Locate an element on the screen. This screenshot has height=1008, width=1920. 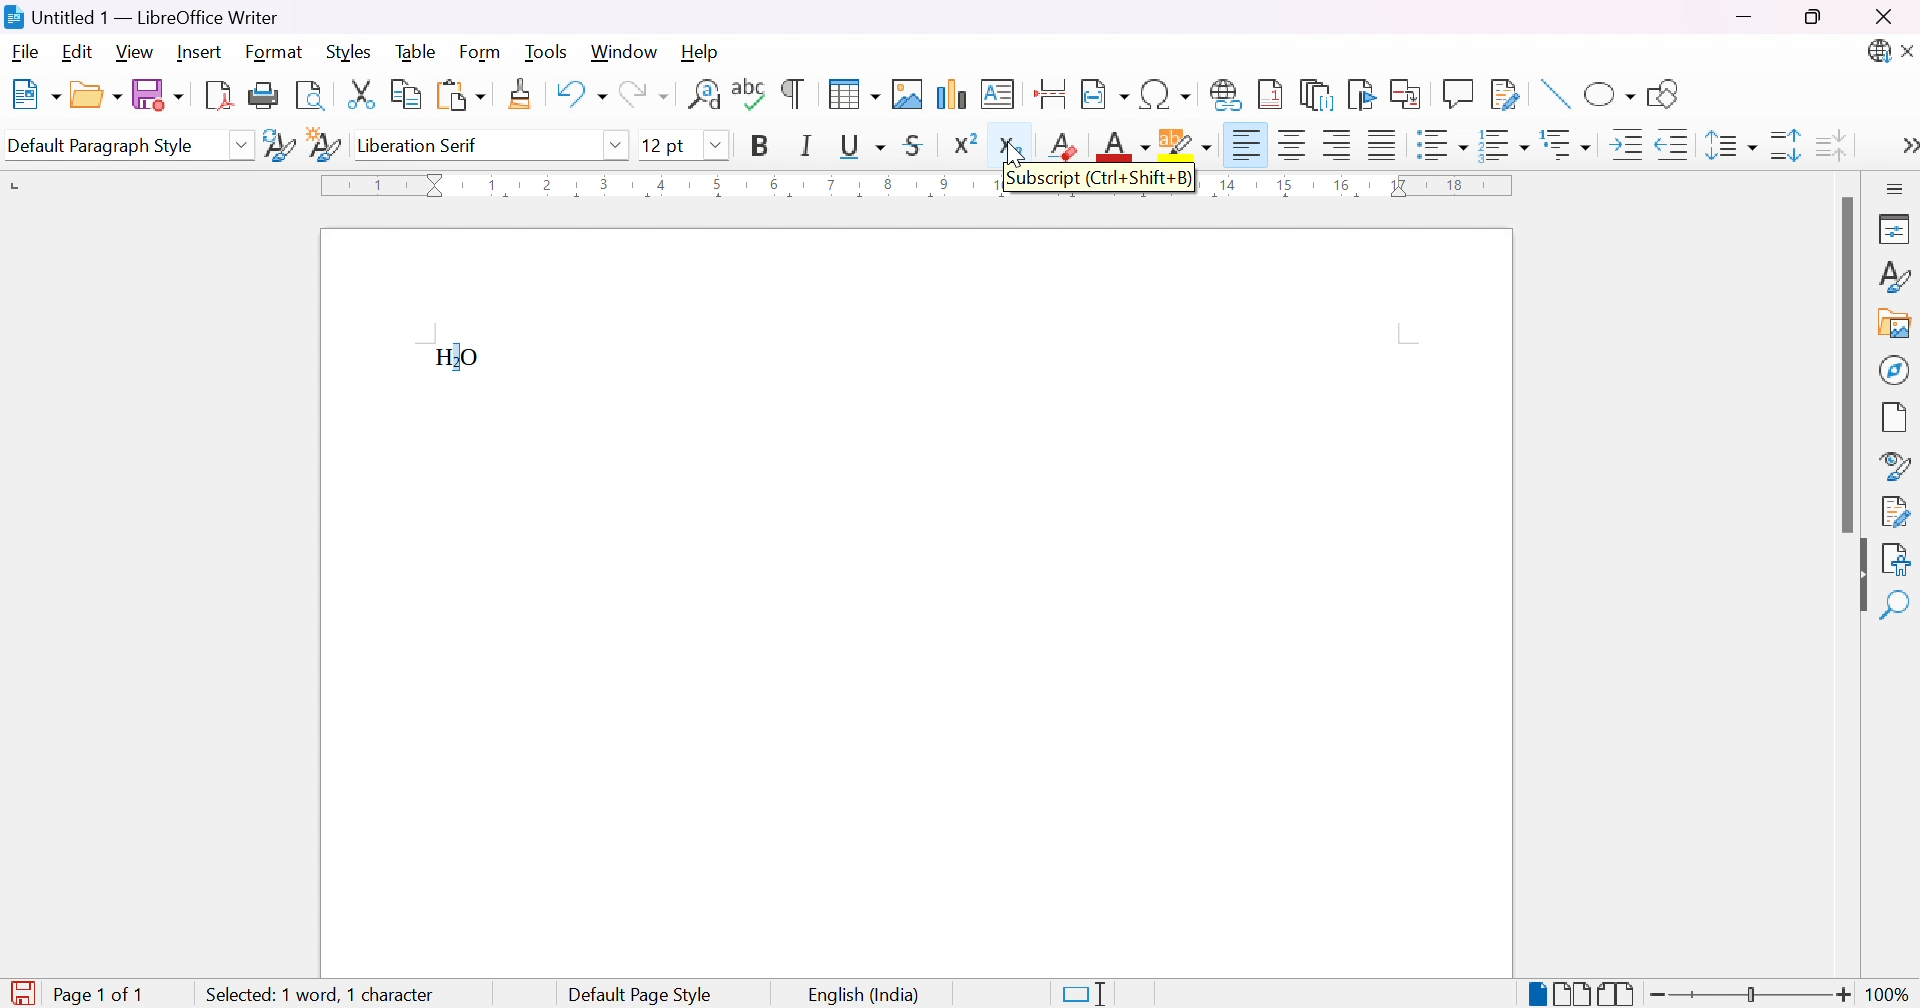
Properties is located at coordinates (1897, 228).